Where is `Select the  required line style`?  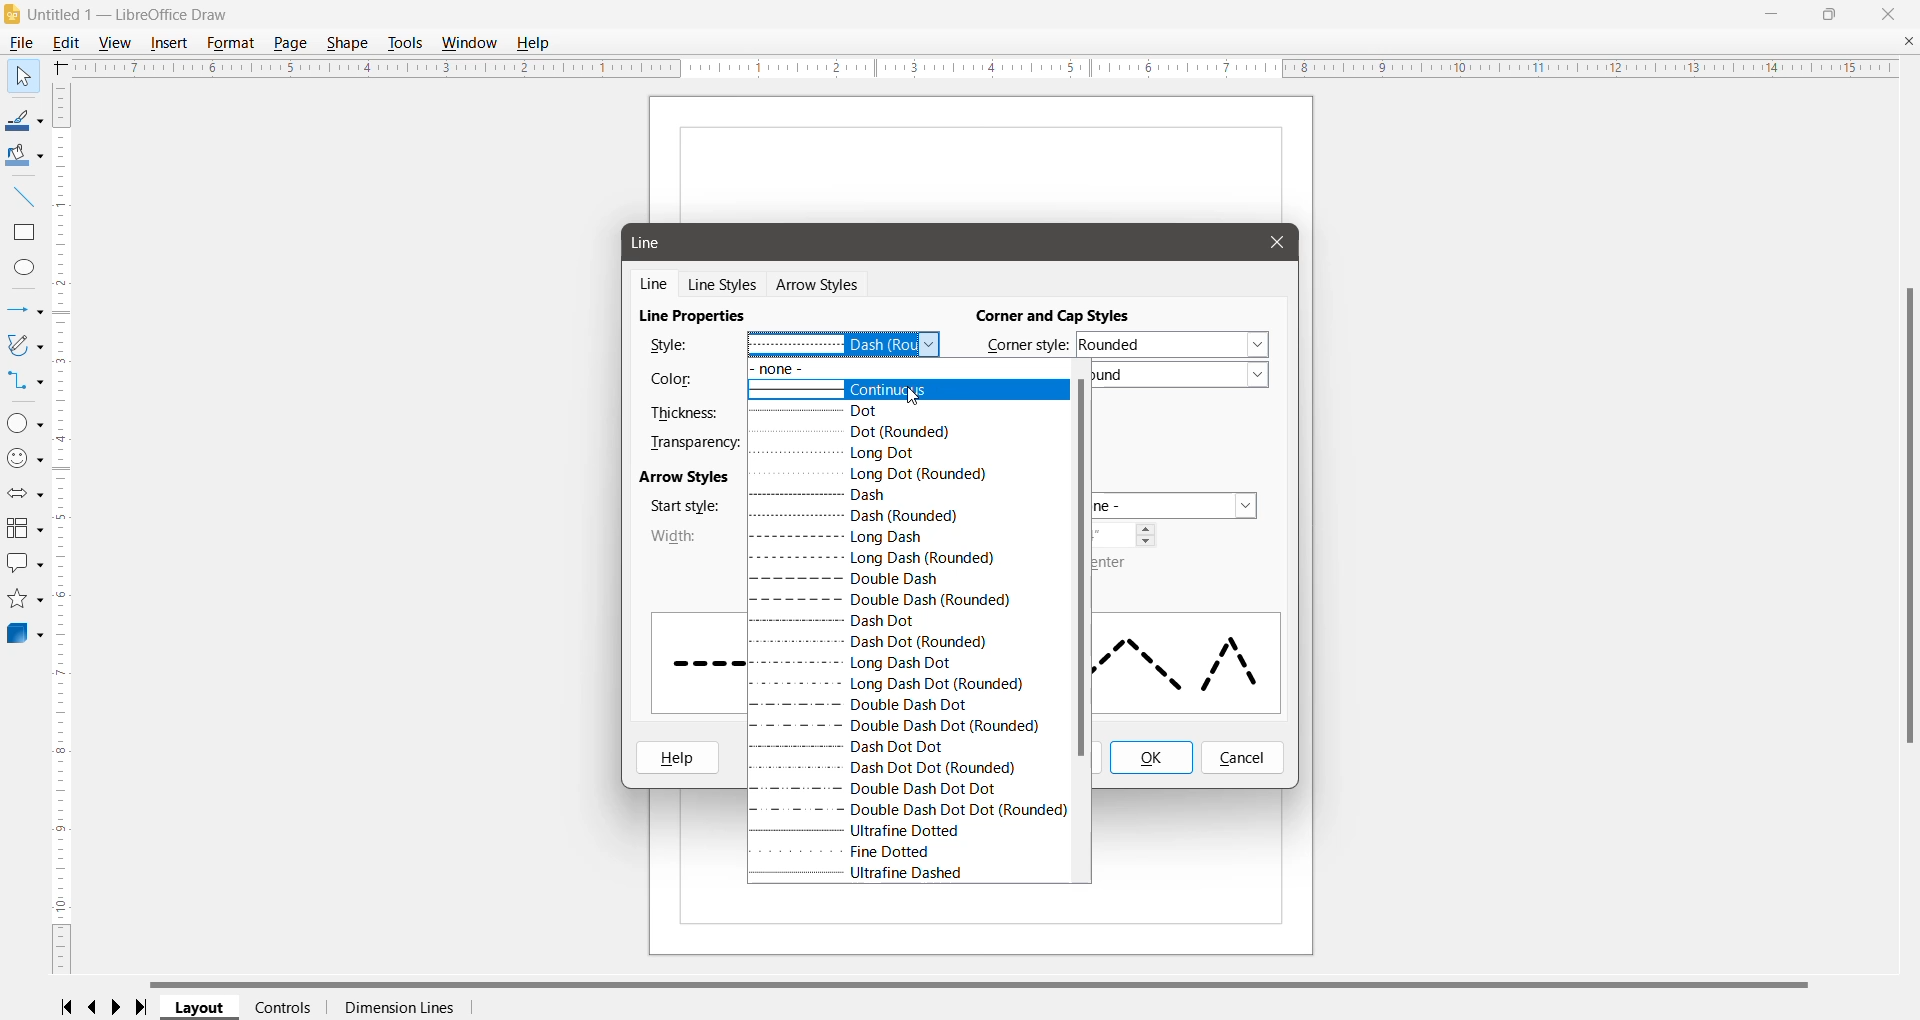 Select the  required line style is located at coordinates (842, 344).